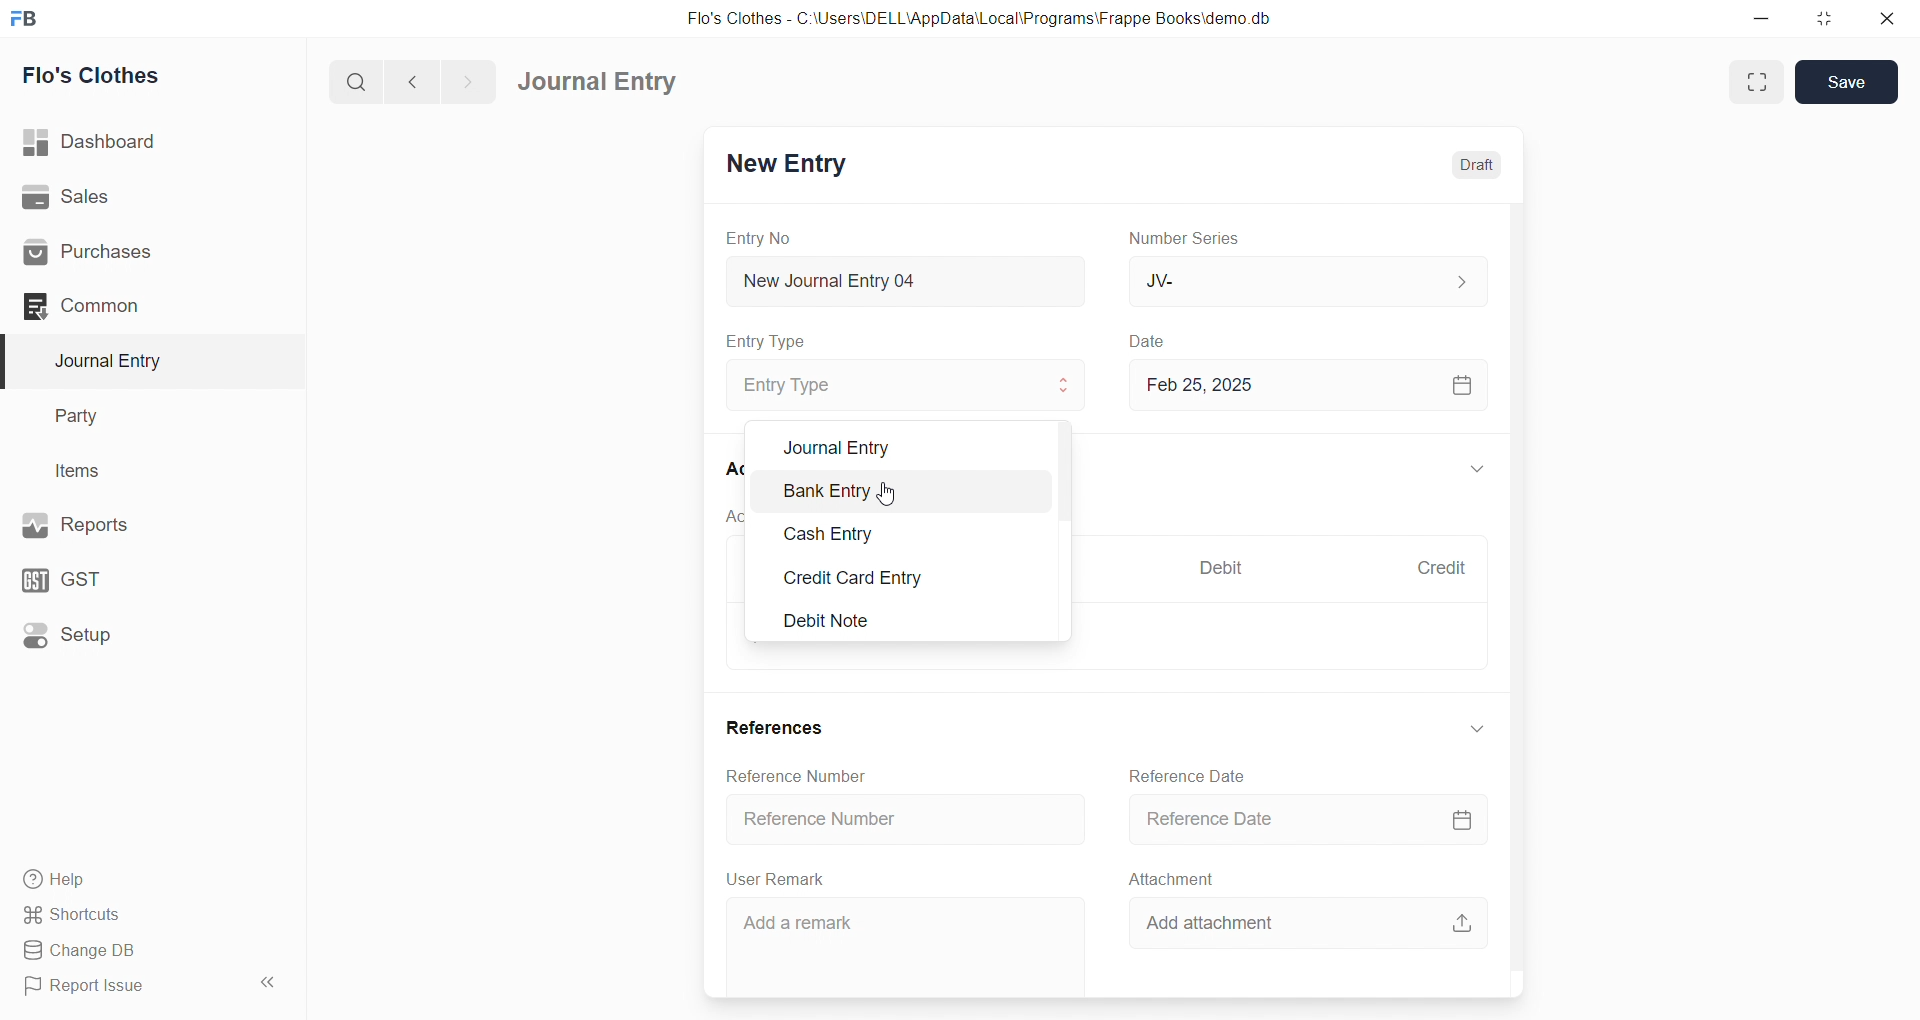 This screenshot has width=1920, height=1020. What do you see at coordinates (143, 76) in the screenshot?
I see `Flo's Clothes` at bounding box center [143, 76].